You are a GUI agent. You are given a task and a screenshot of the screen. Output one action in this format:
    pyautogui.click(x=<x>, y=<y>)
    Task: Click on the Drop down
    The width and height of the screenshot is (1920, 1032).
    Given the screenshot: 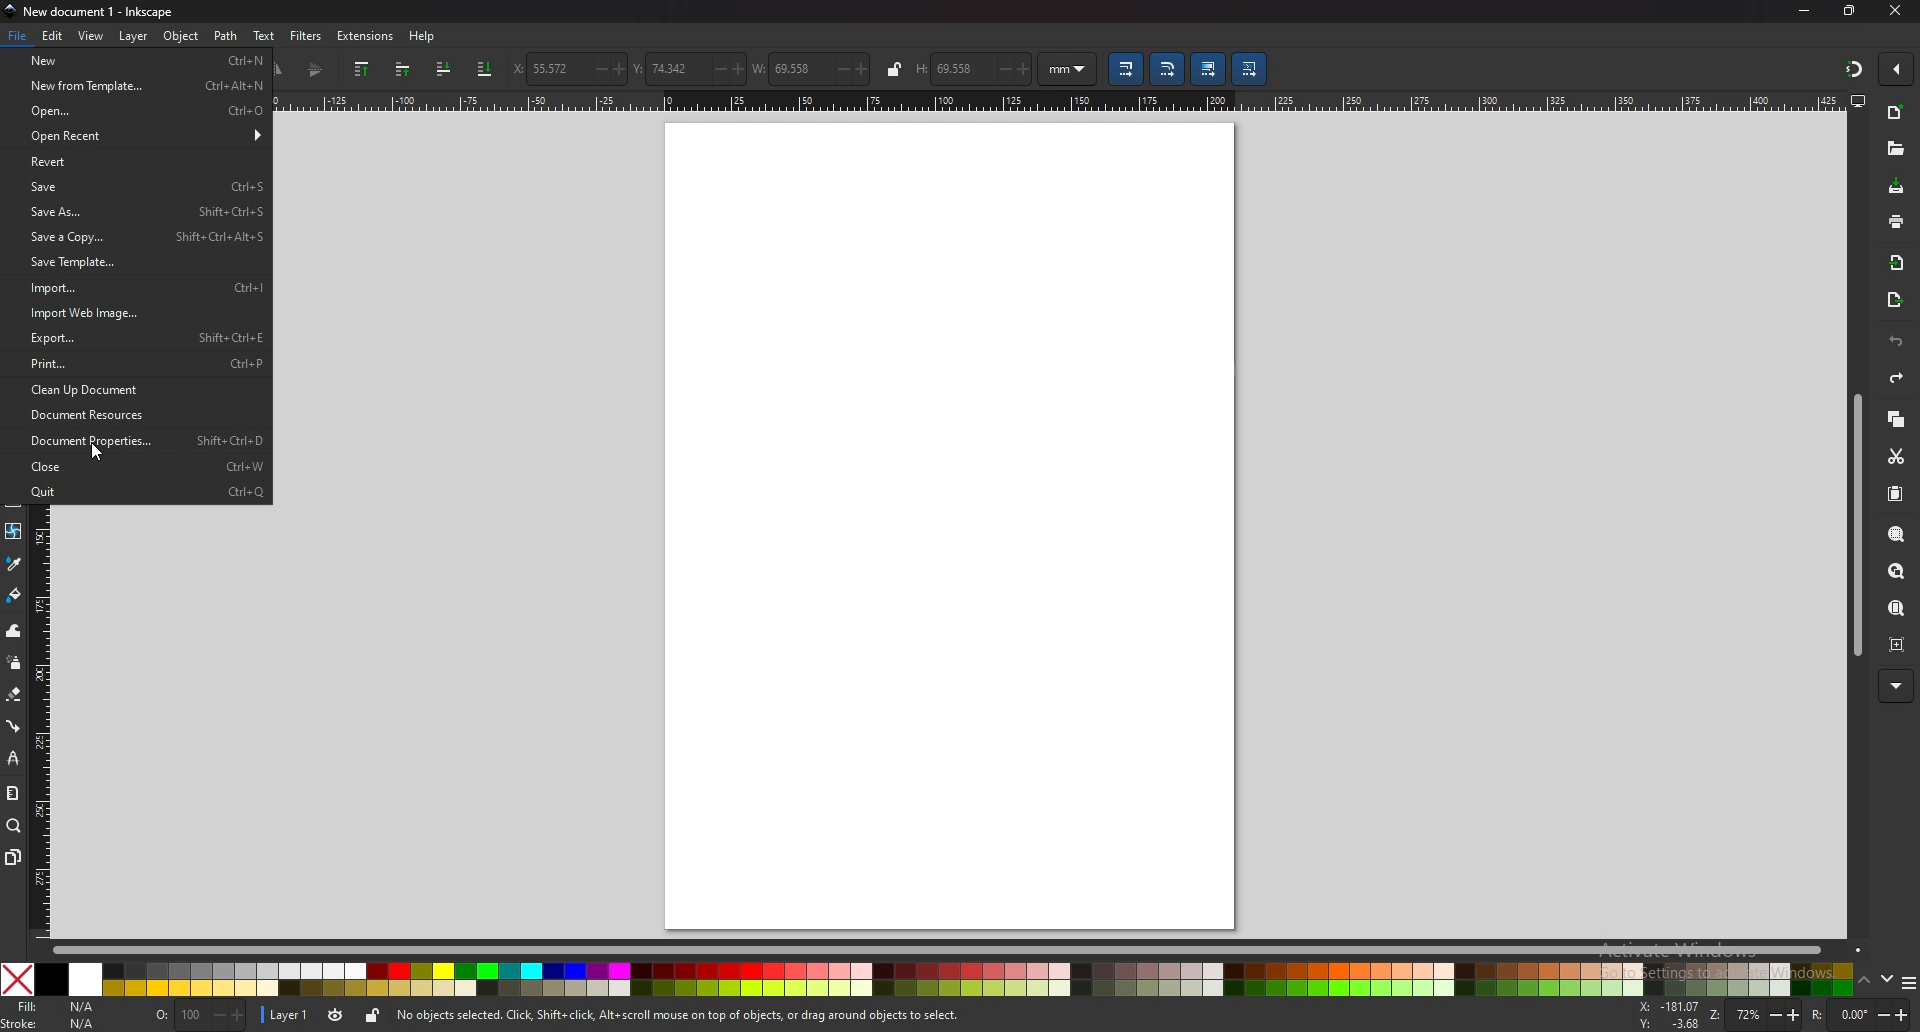 What is the action you would take?
    pyautogui.click(x=1084, y=68)
    